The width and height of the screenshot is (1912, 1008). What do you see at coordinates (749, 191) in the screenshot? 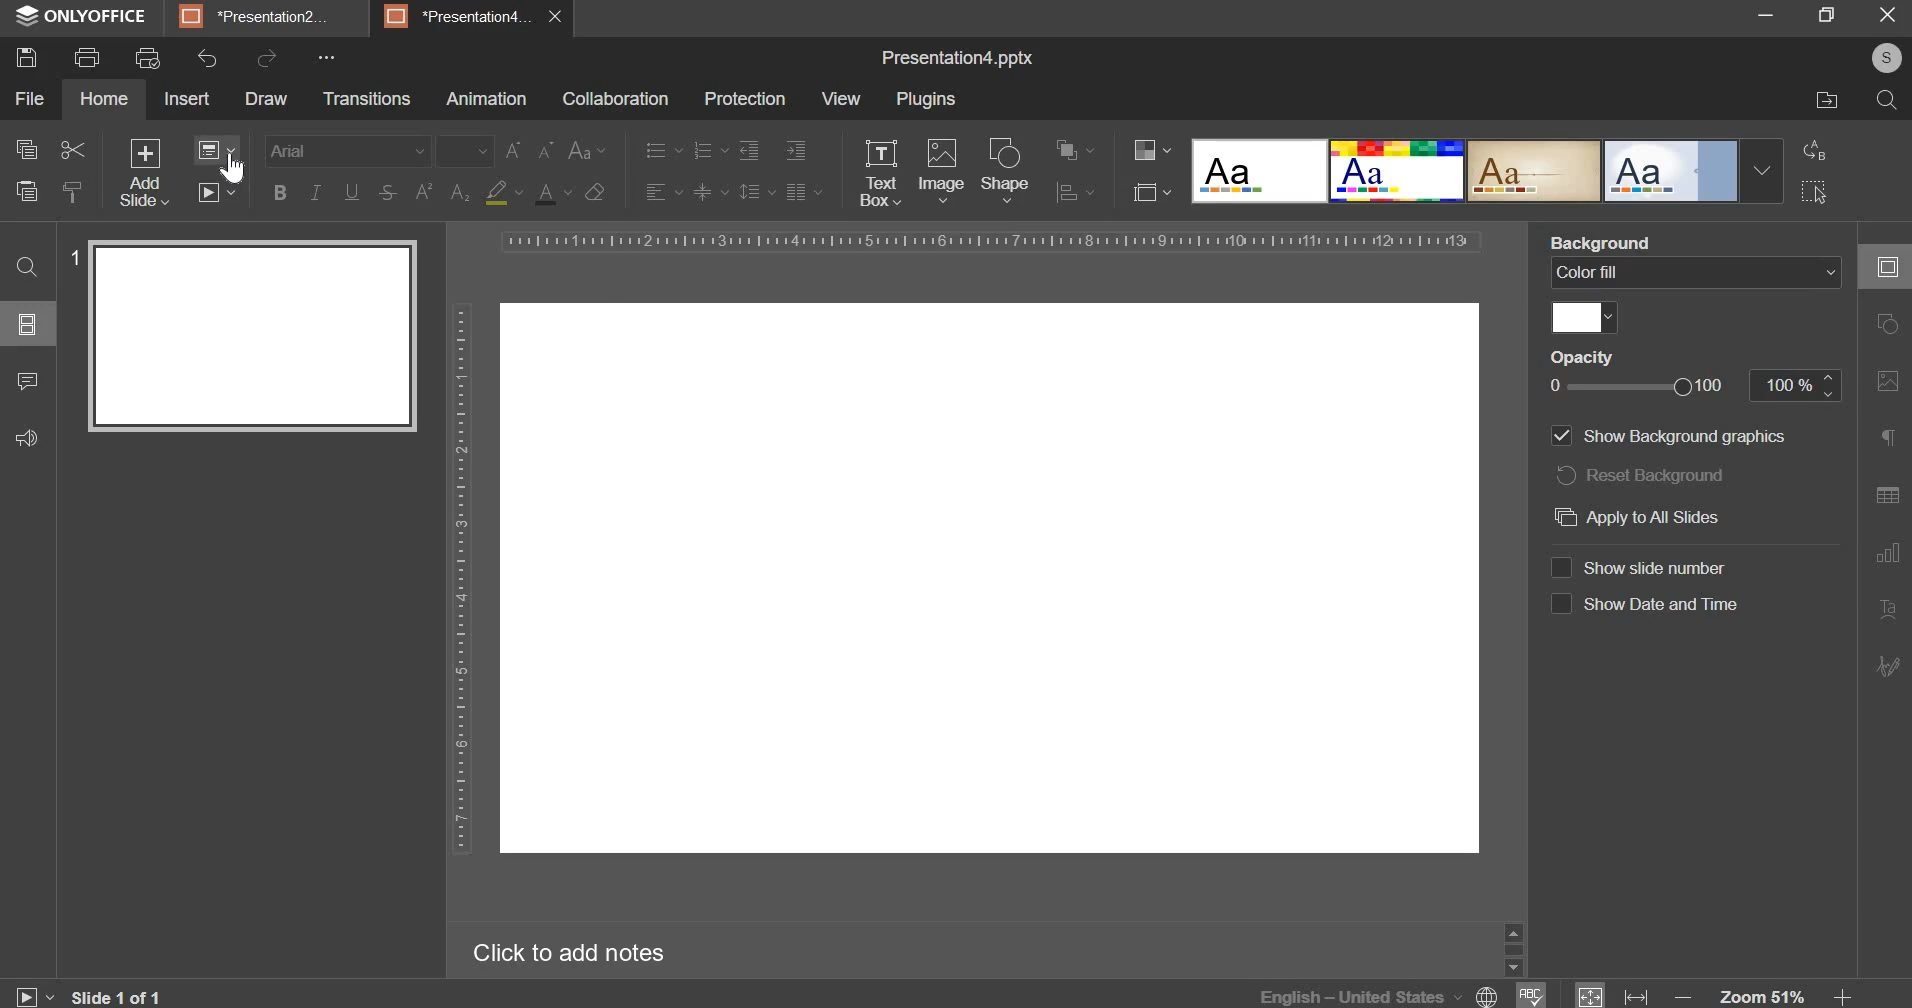
I see `line spacing` at bounding box center [749, 191].